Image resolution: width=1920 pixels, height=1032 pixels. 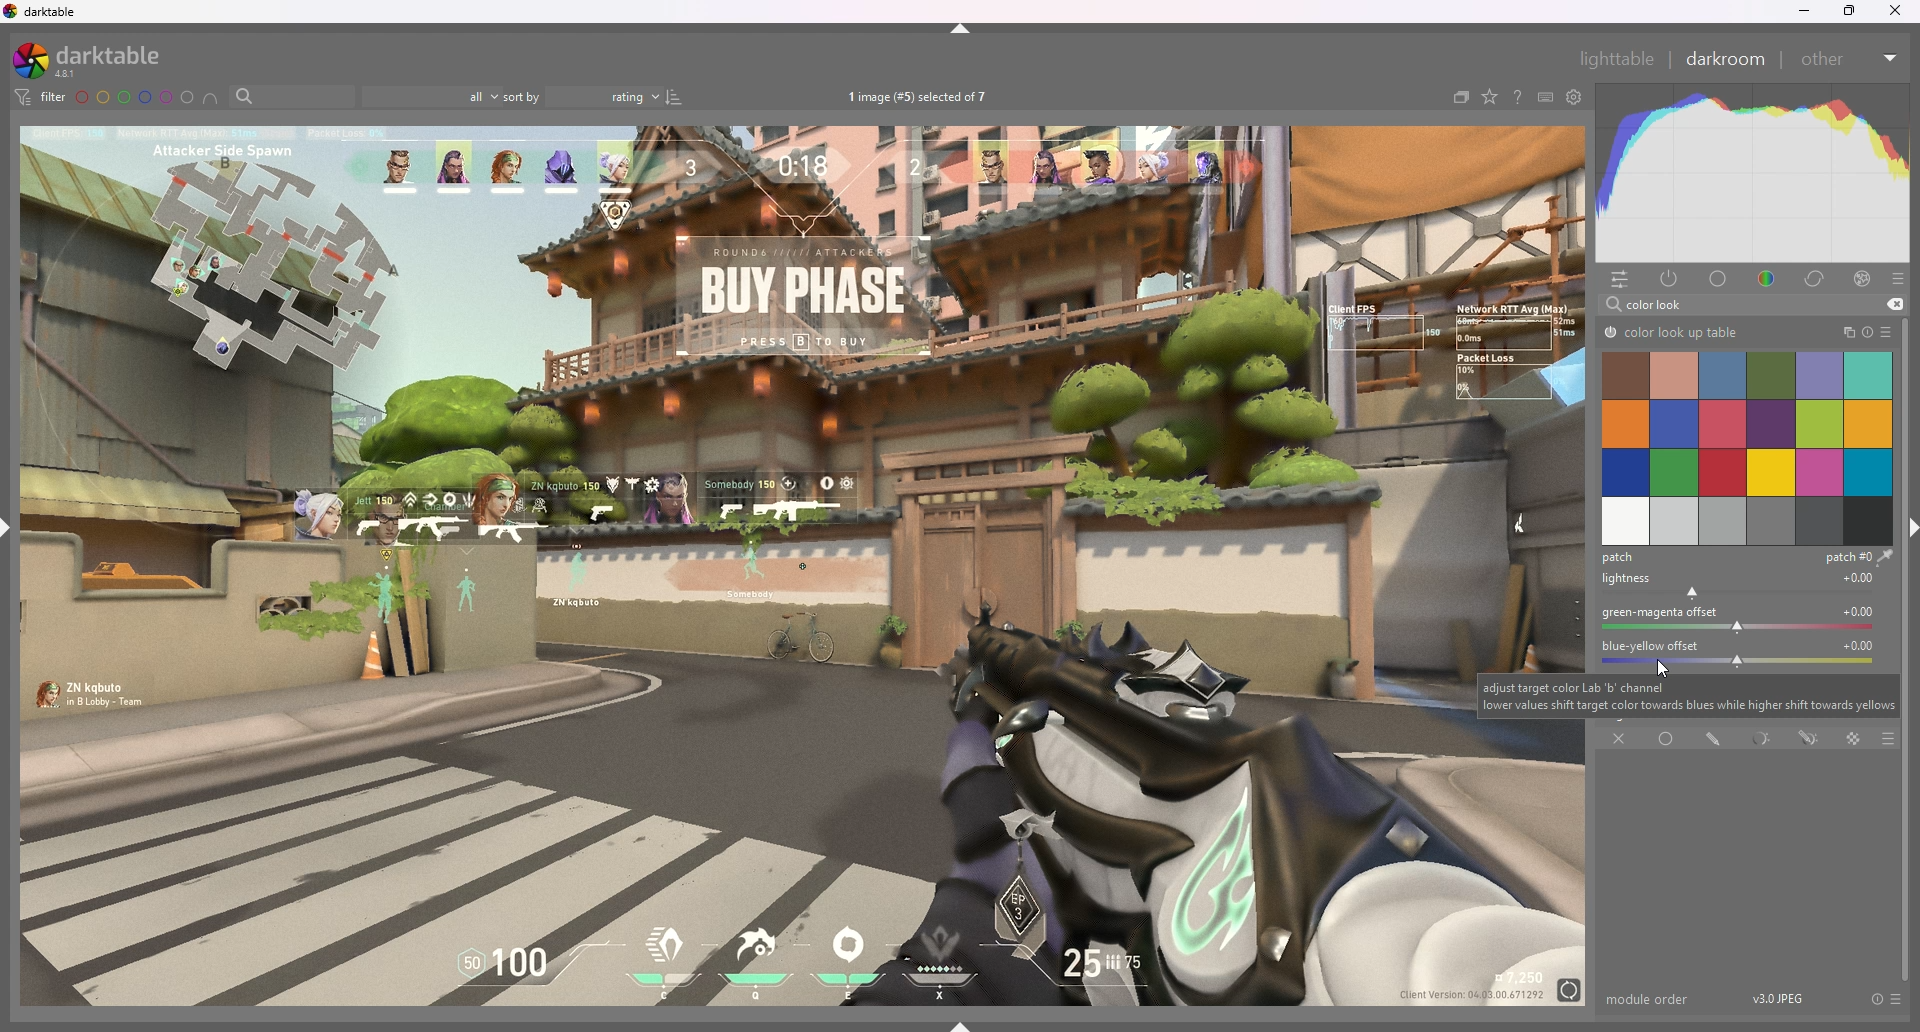 What do you see at coordinates (1778, 998) in the screenshot?
I see `version` at bounding box center [1778, 998].